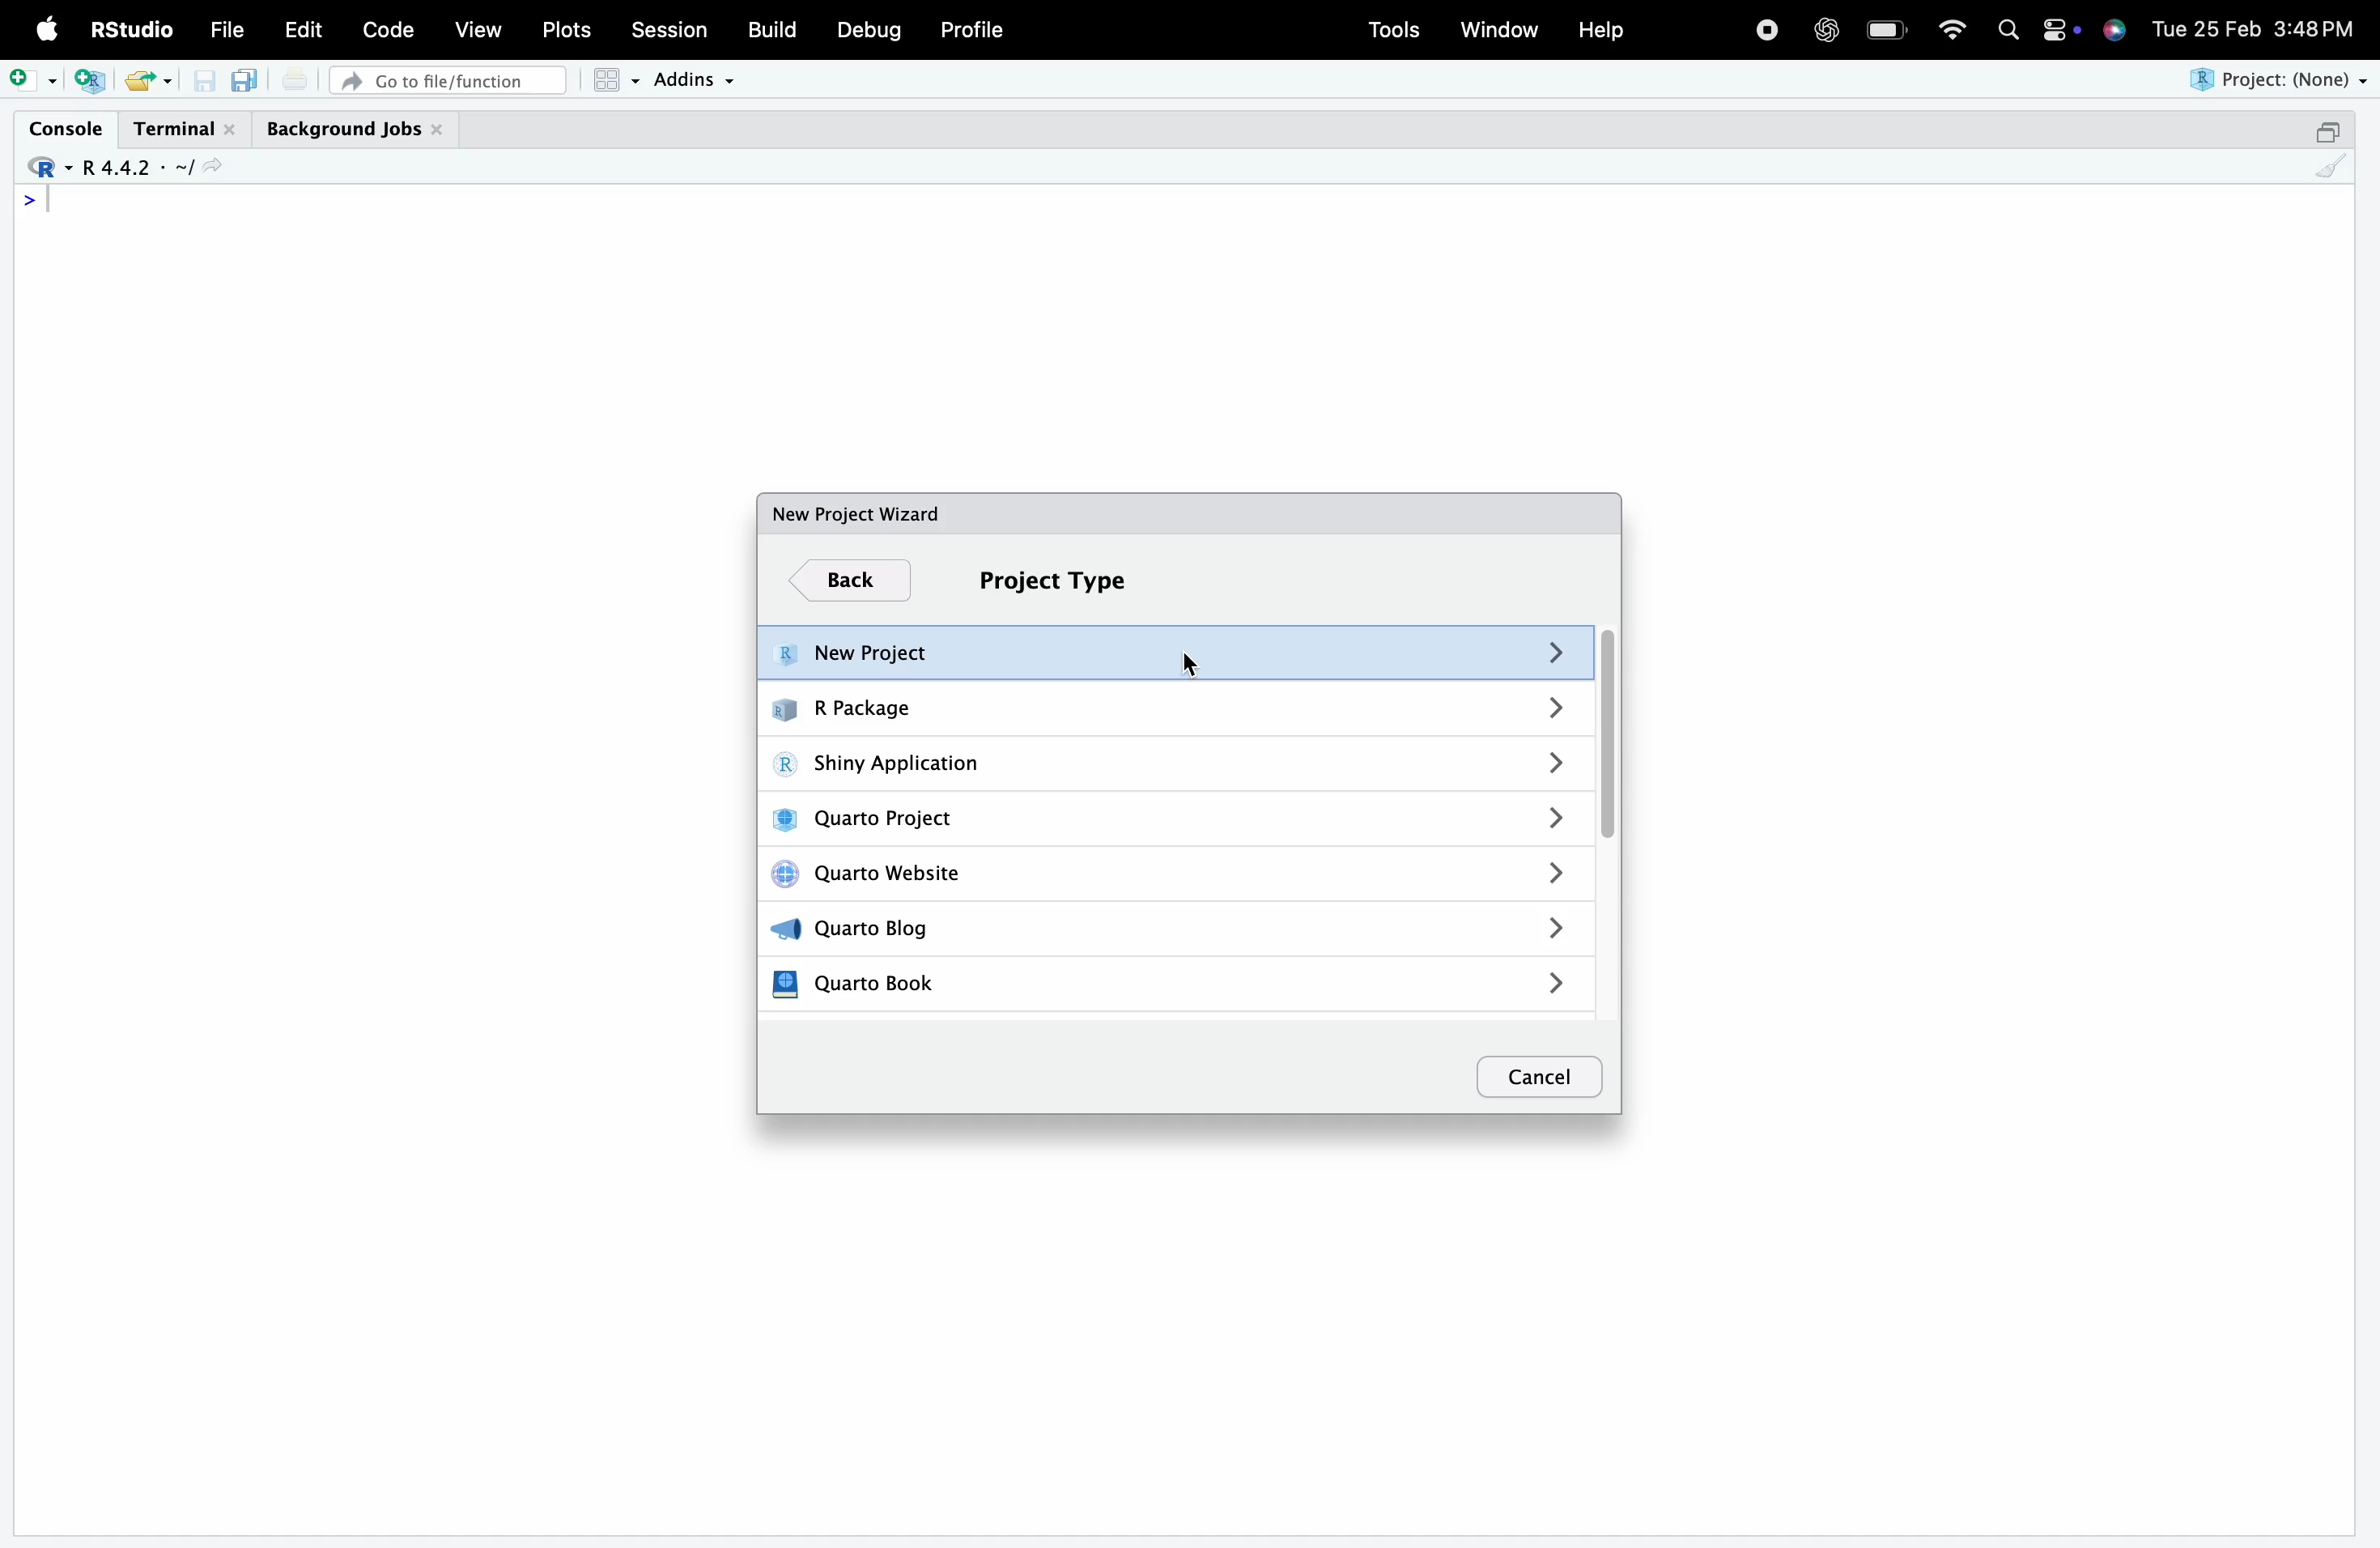 The height and width of the screenshot is (1548, 2380). What do you see at coordinates (211, 166) in the screenshot?
I see `view the current working directory` at bounding box center [211, 166].